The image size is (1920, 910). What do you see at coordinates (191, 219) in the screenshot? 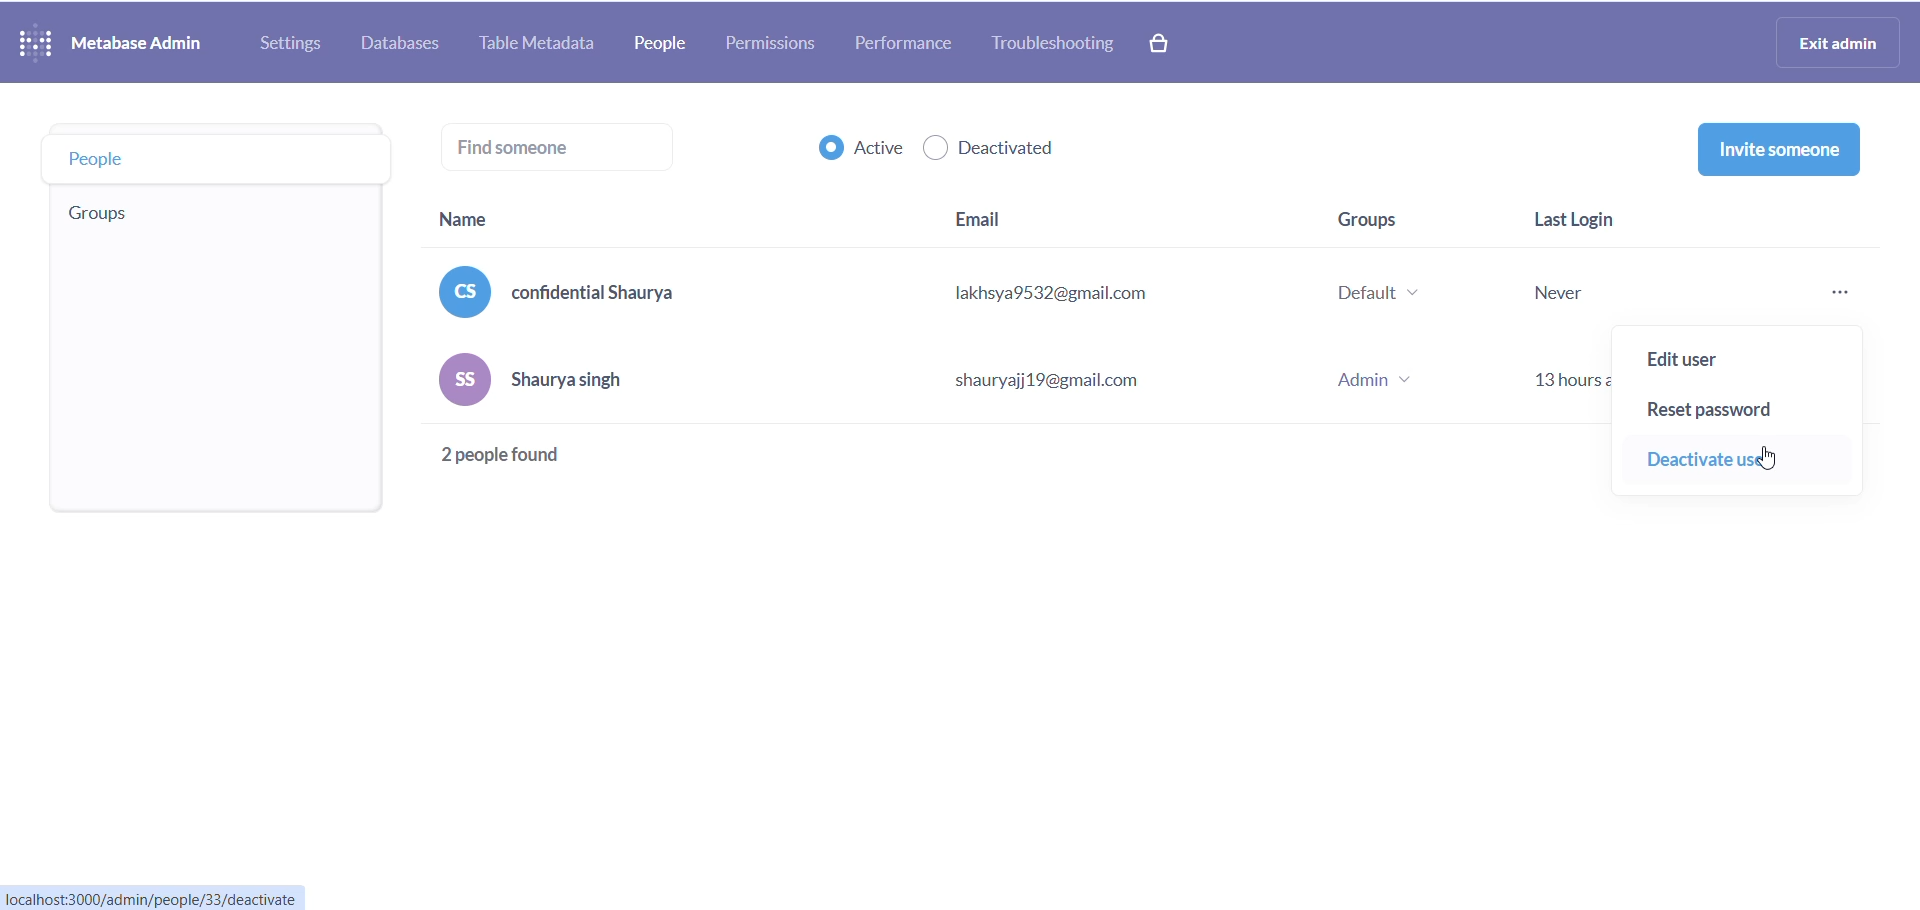
I see `group` at bounding box center [191, 219].